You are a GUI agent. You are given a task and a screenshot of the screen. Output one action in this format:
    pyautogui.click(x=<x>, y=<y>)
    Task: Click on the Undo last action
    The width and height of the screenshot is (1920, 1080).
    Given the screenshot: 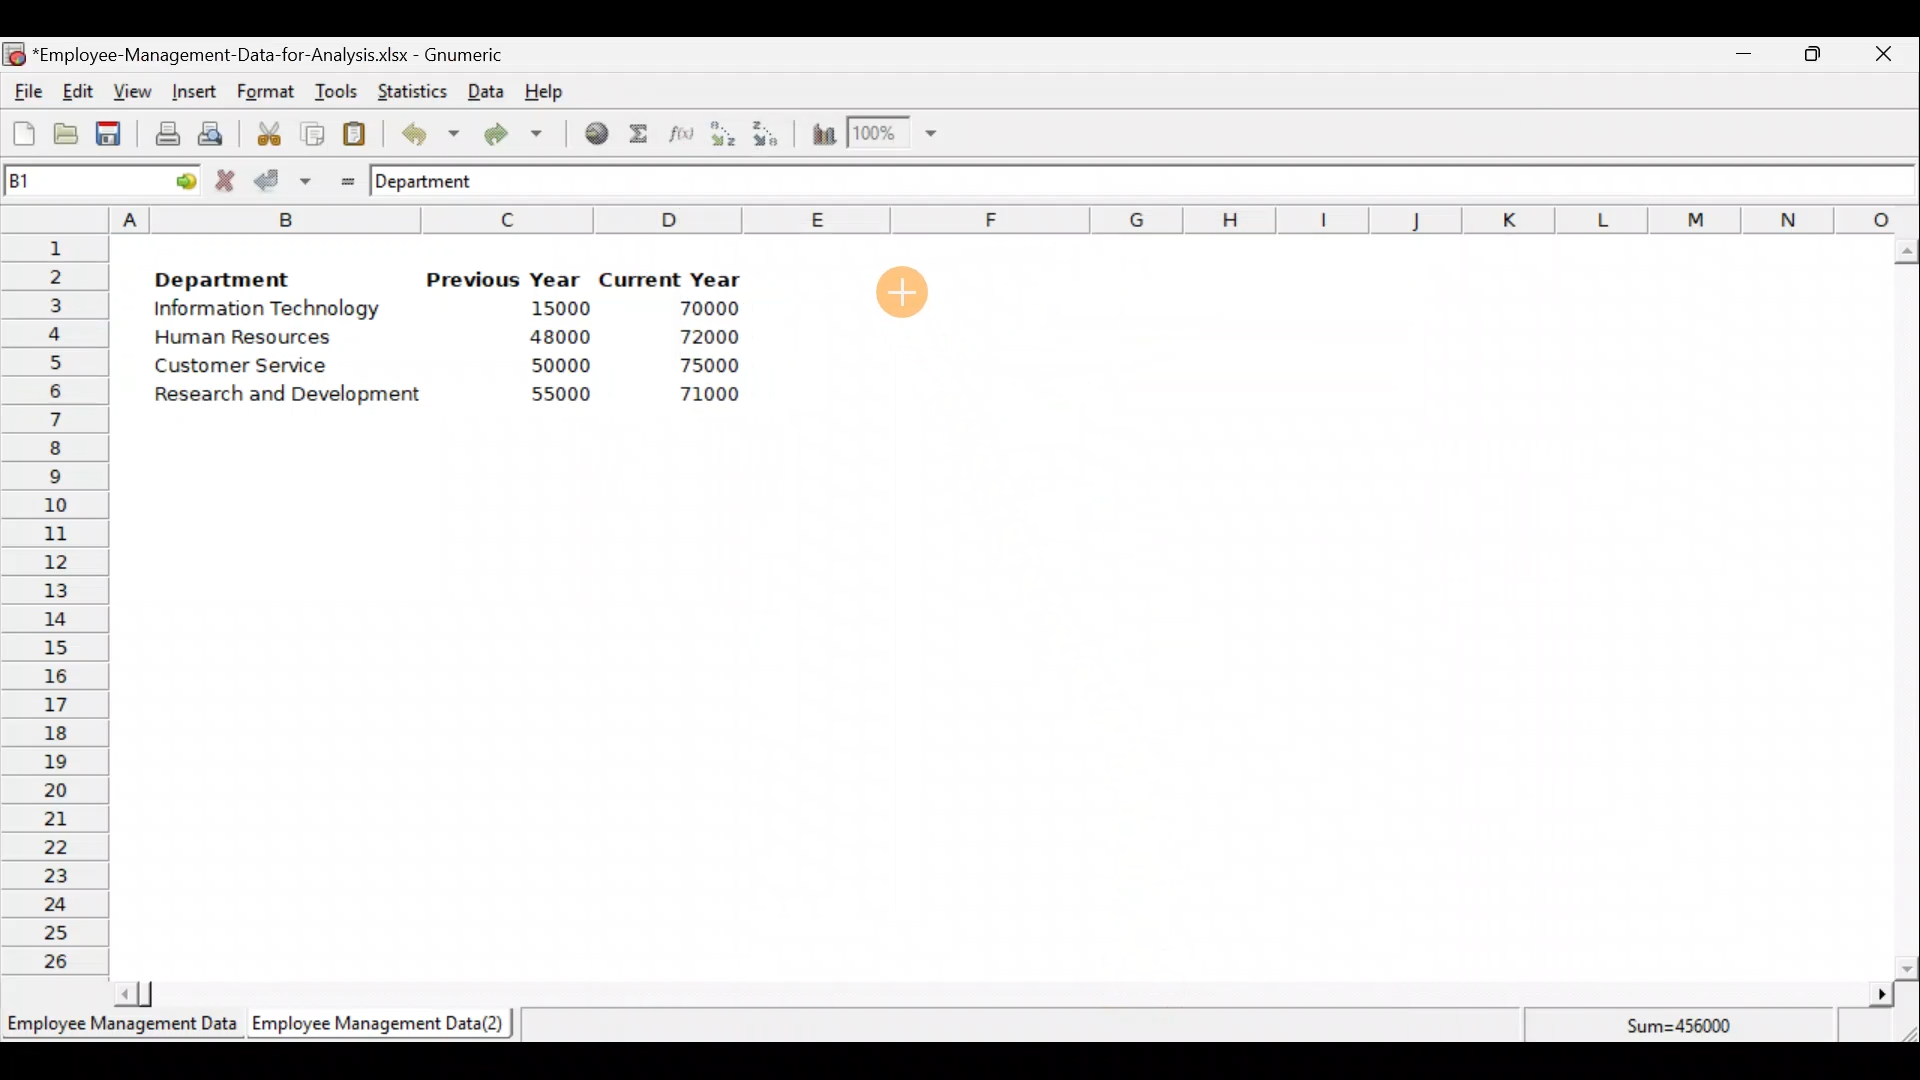 What is the action you would take?
    pyautogui.click(x=419, y=129)
    